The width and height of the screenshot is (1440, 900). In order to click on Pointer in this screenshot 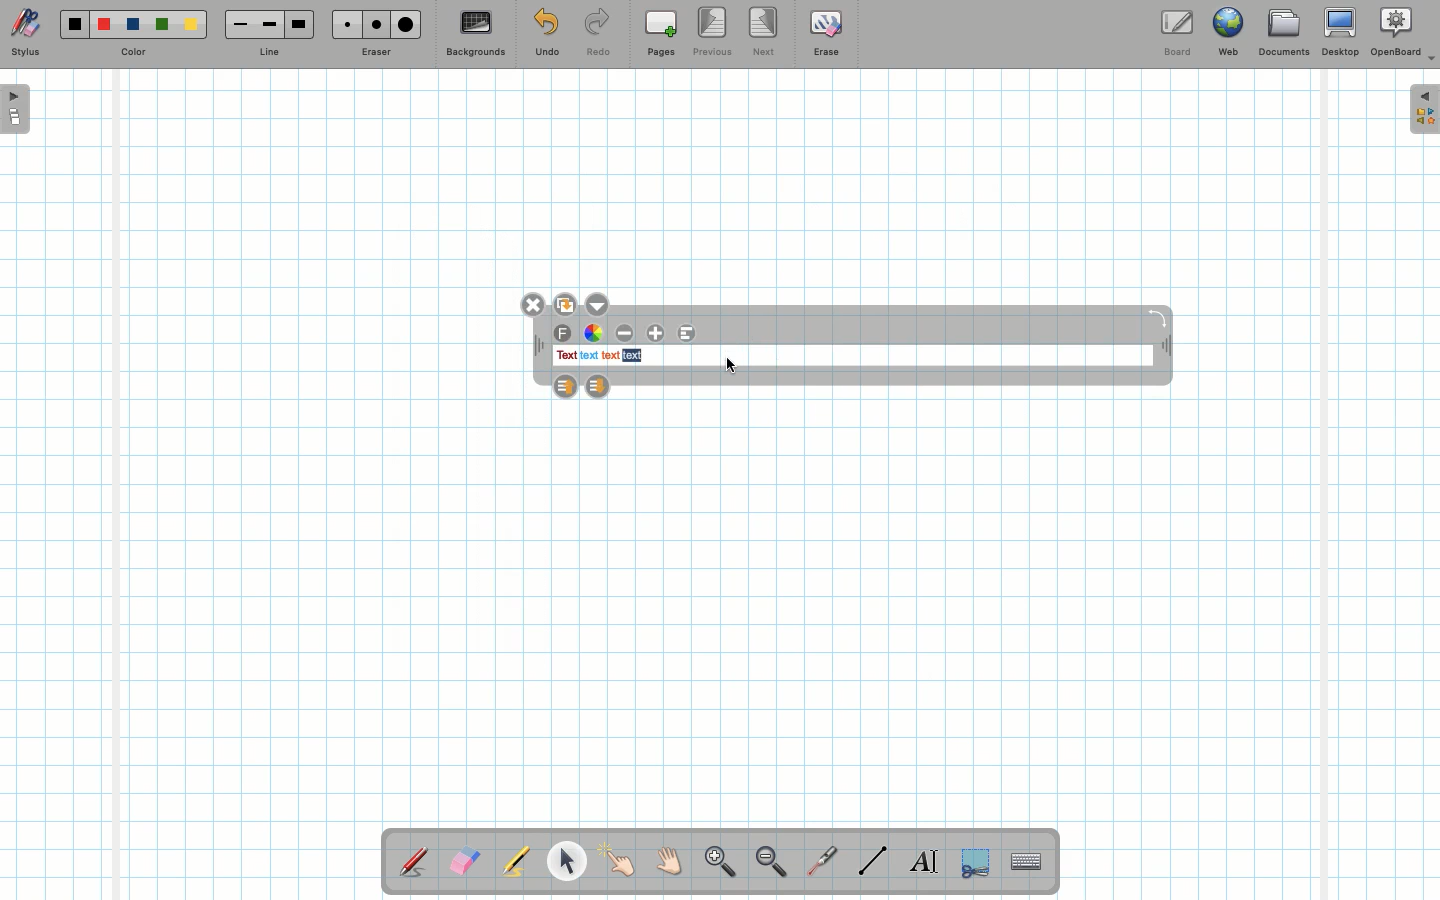, I will do `click(566, 861)`.